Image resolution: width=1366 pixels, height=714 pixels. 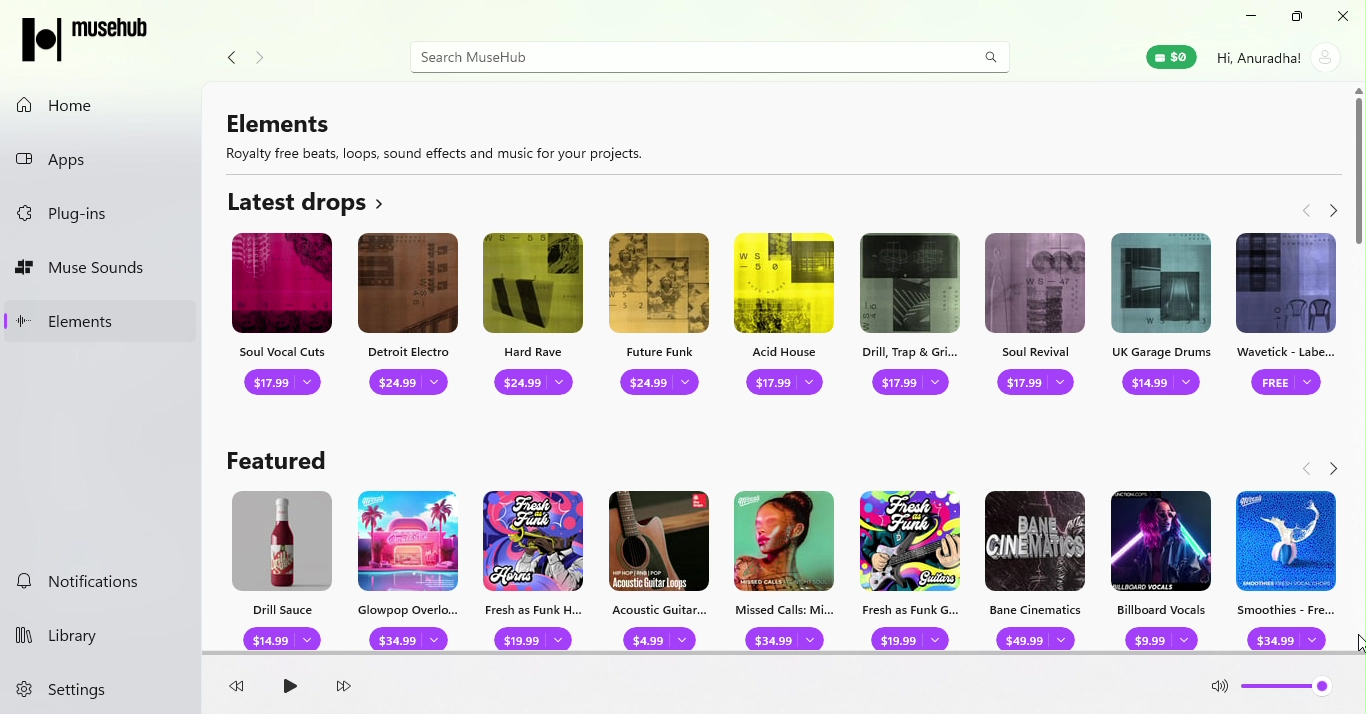 I want to click on Apps, so click(x=103, y=156).